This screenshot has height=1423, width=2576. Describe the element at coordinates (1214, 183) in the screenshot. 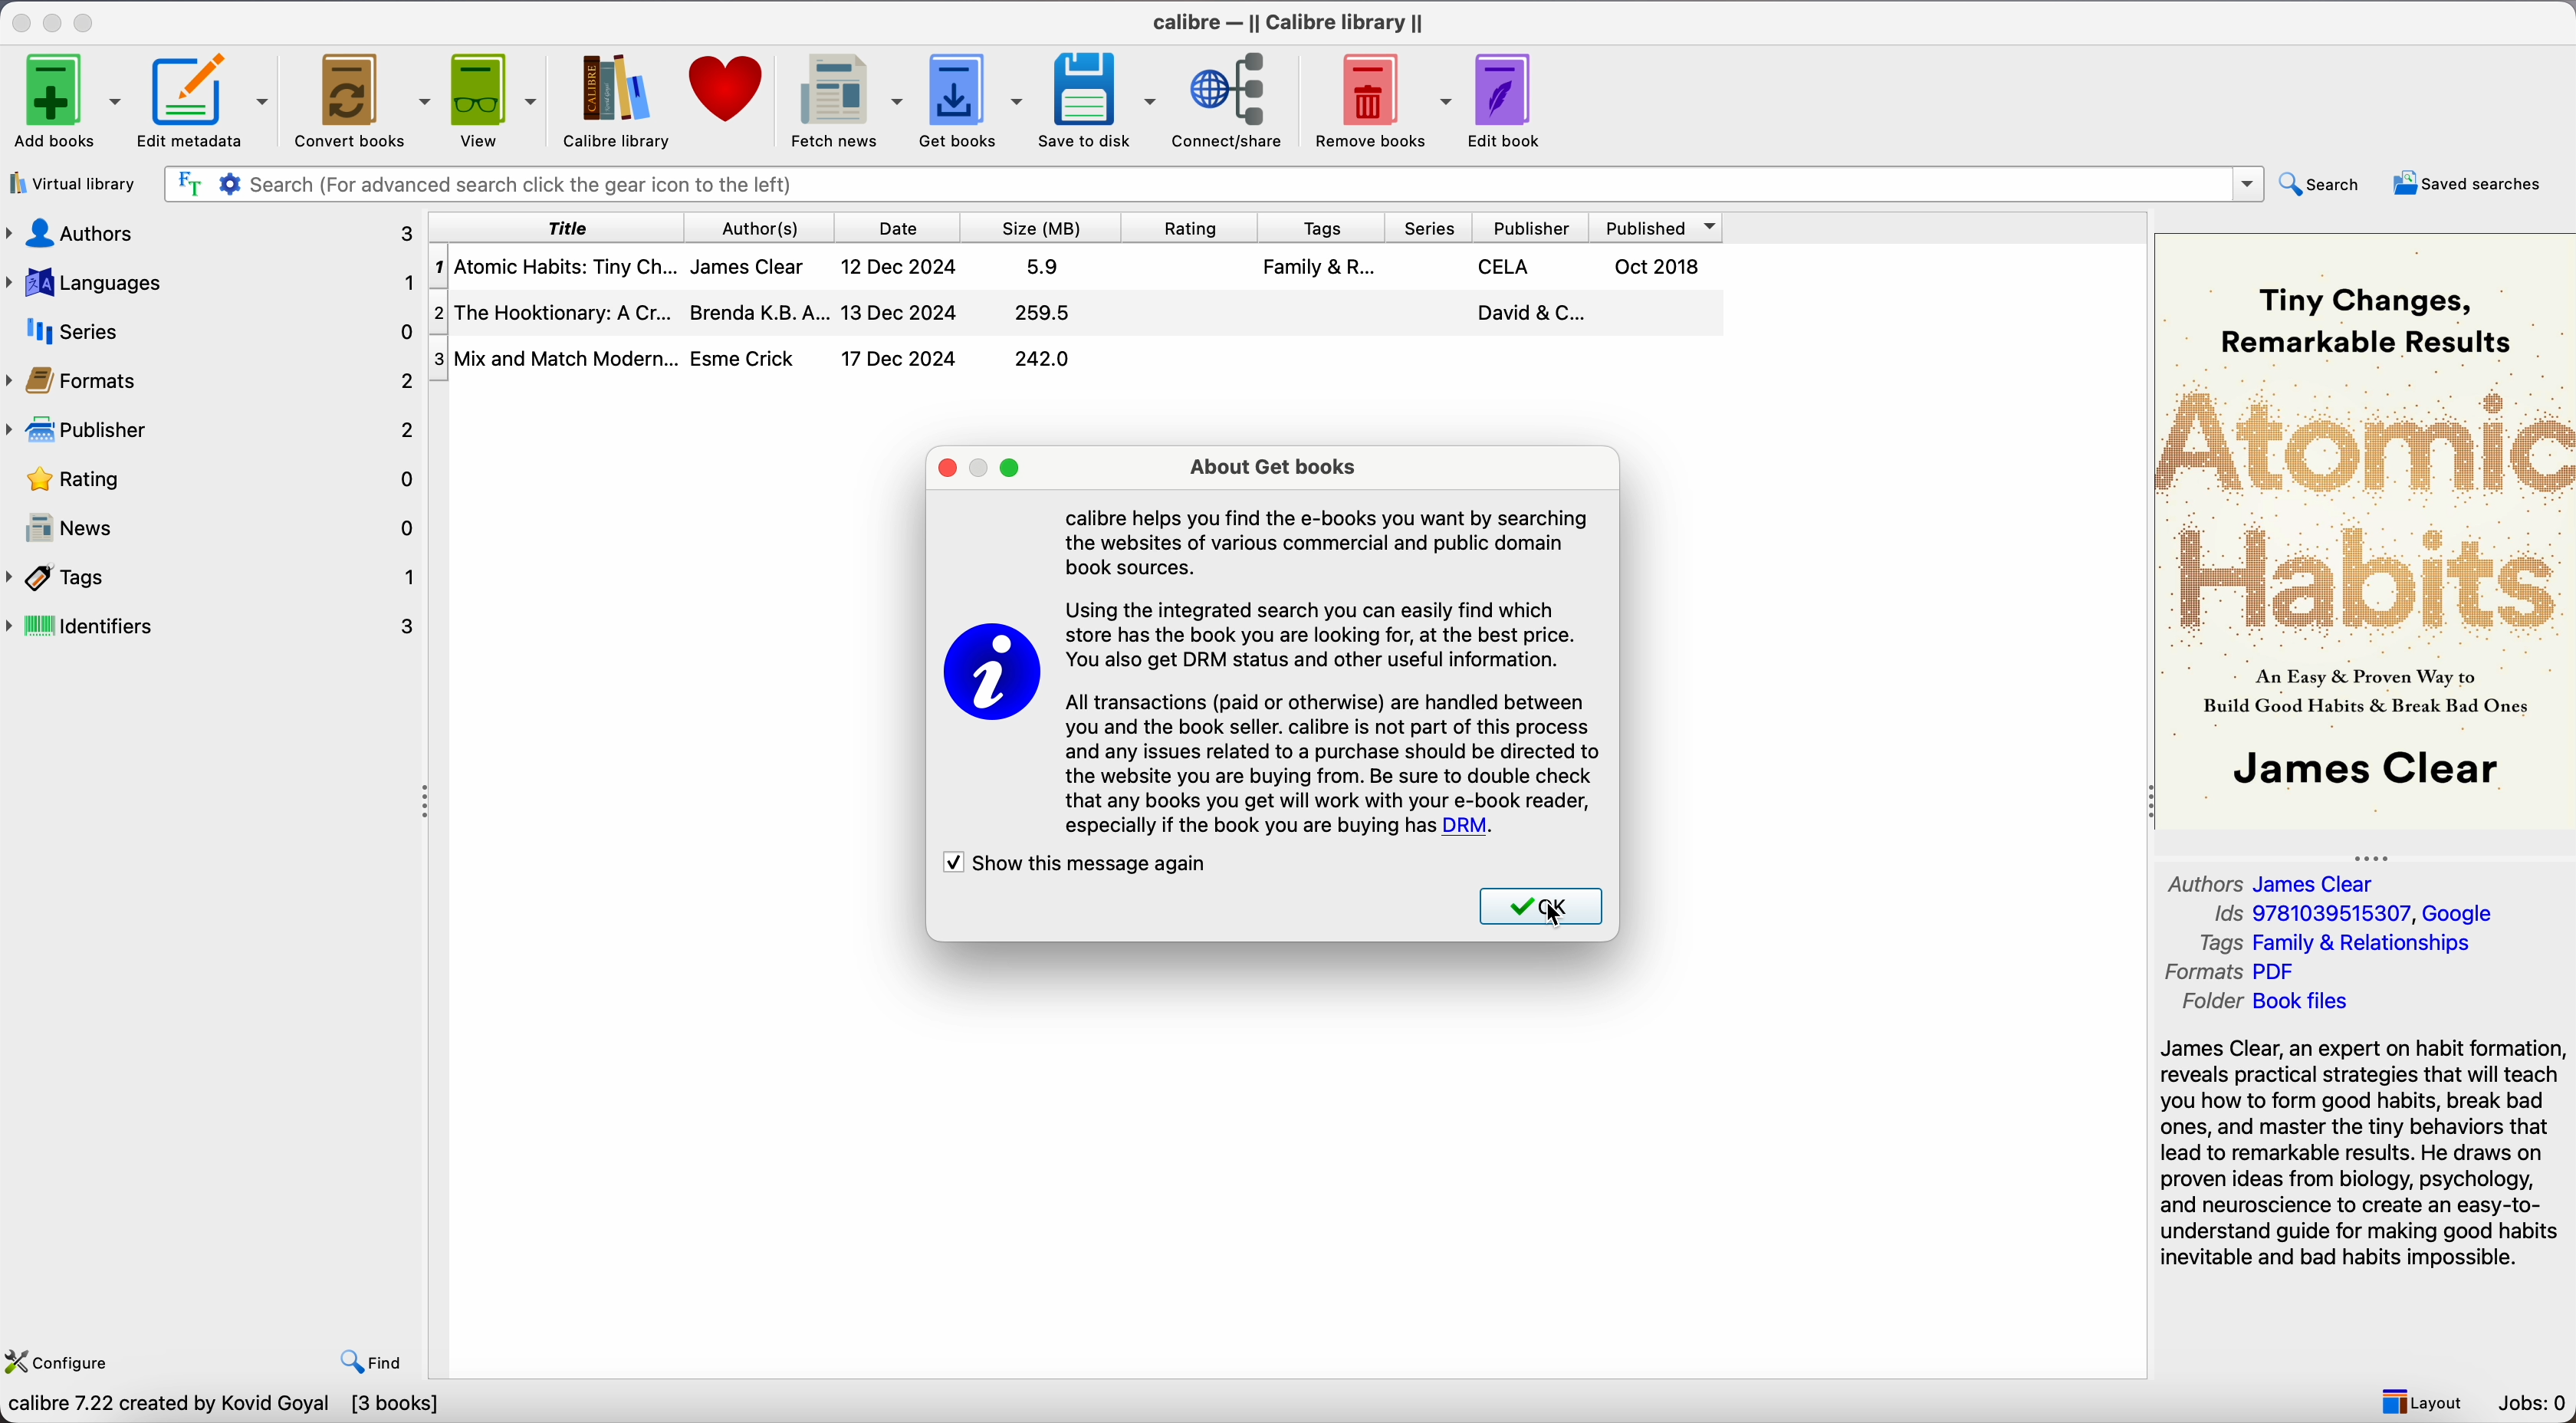

I see `search bar` at that location.